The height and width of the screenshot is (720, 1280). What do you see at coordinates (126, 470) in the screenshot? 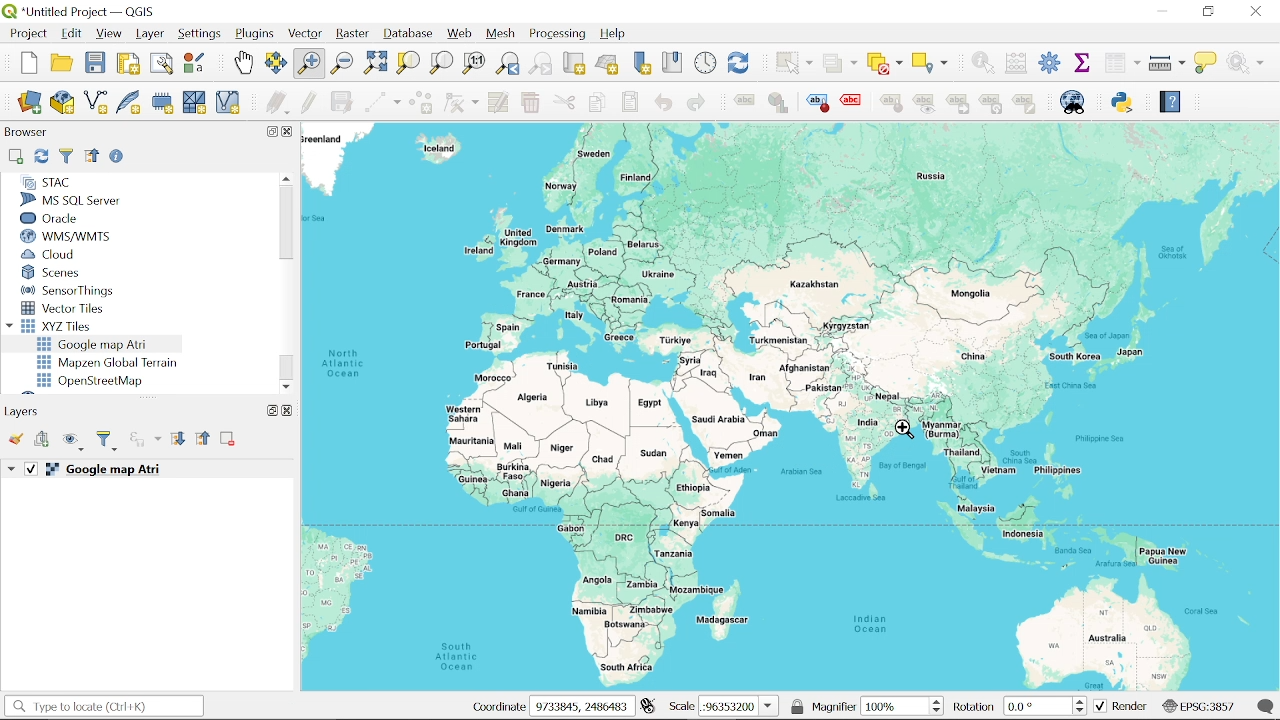
I see `Current layer` at bounding box center [126, 470].